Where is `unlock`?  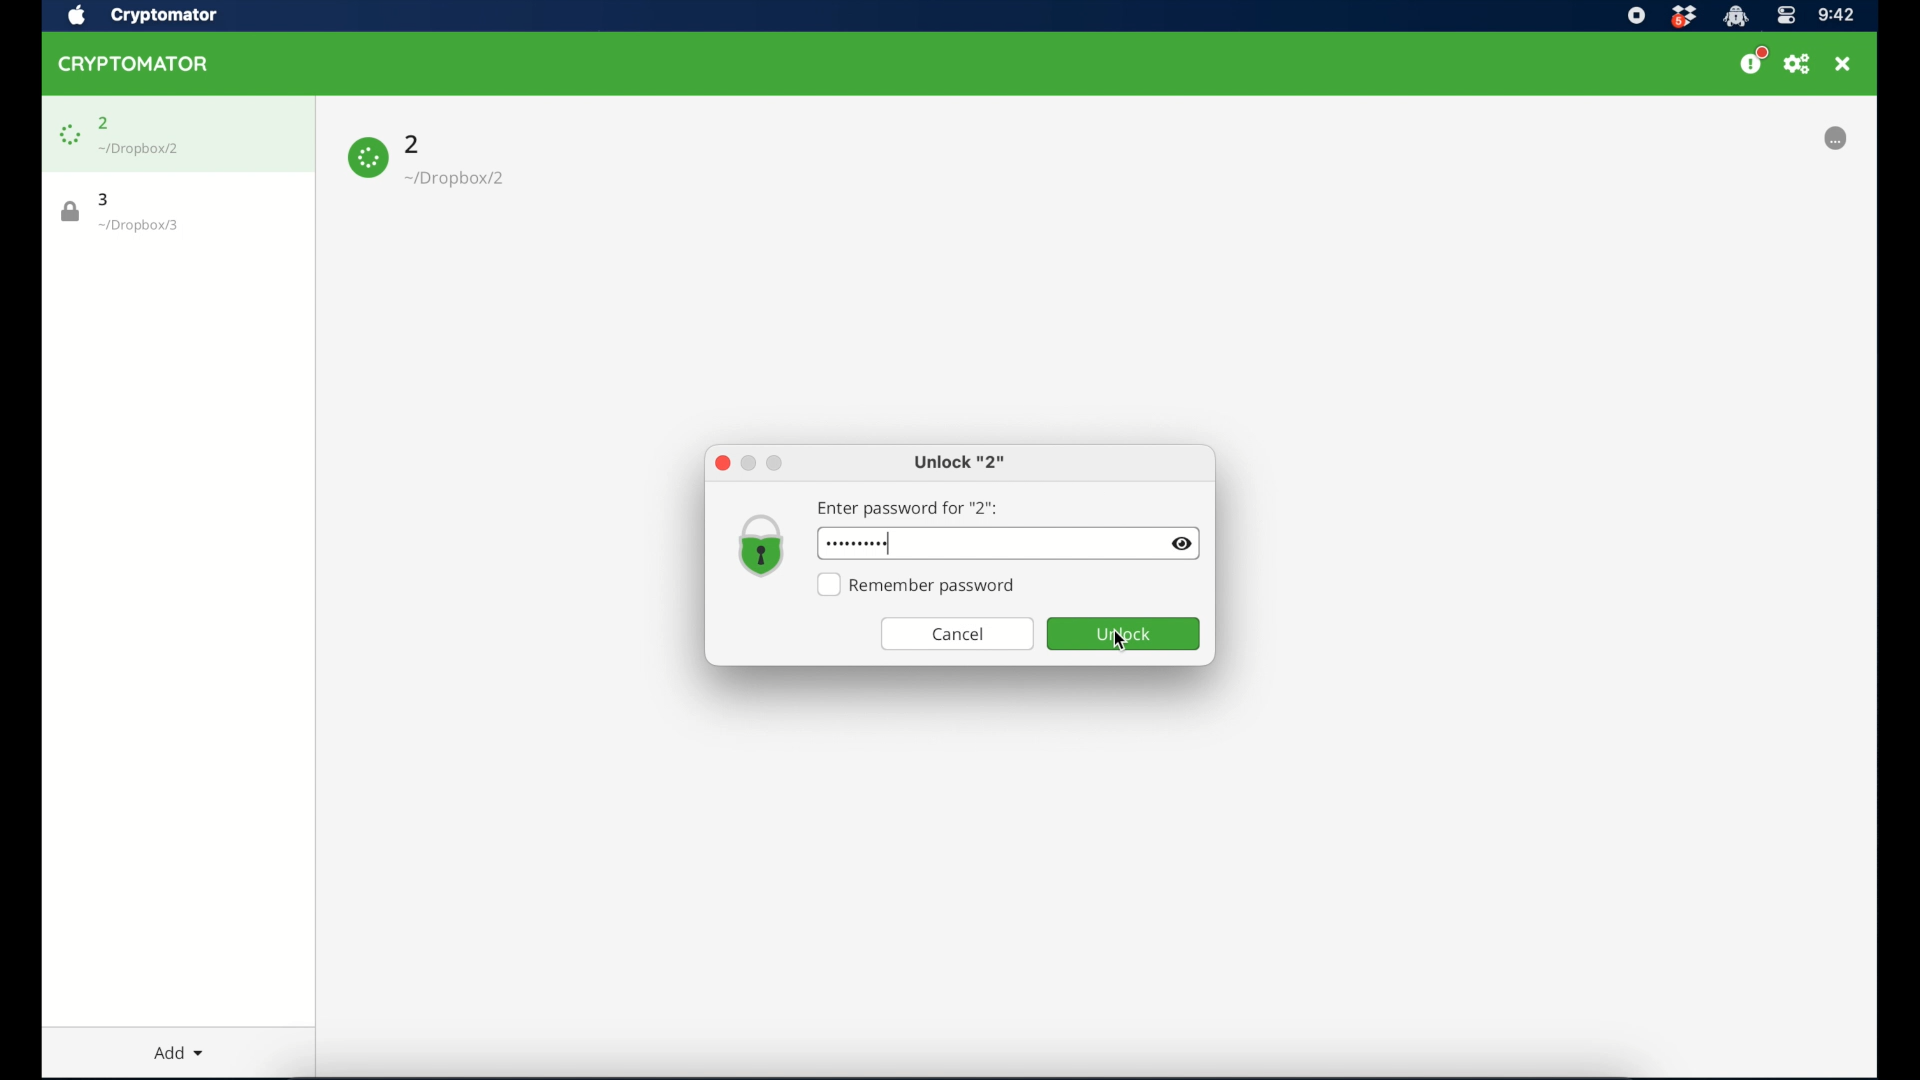 unlock is located at coordinates (1124, 634).